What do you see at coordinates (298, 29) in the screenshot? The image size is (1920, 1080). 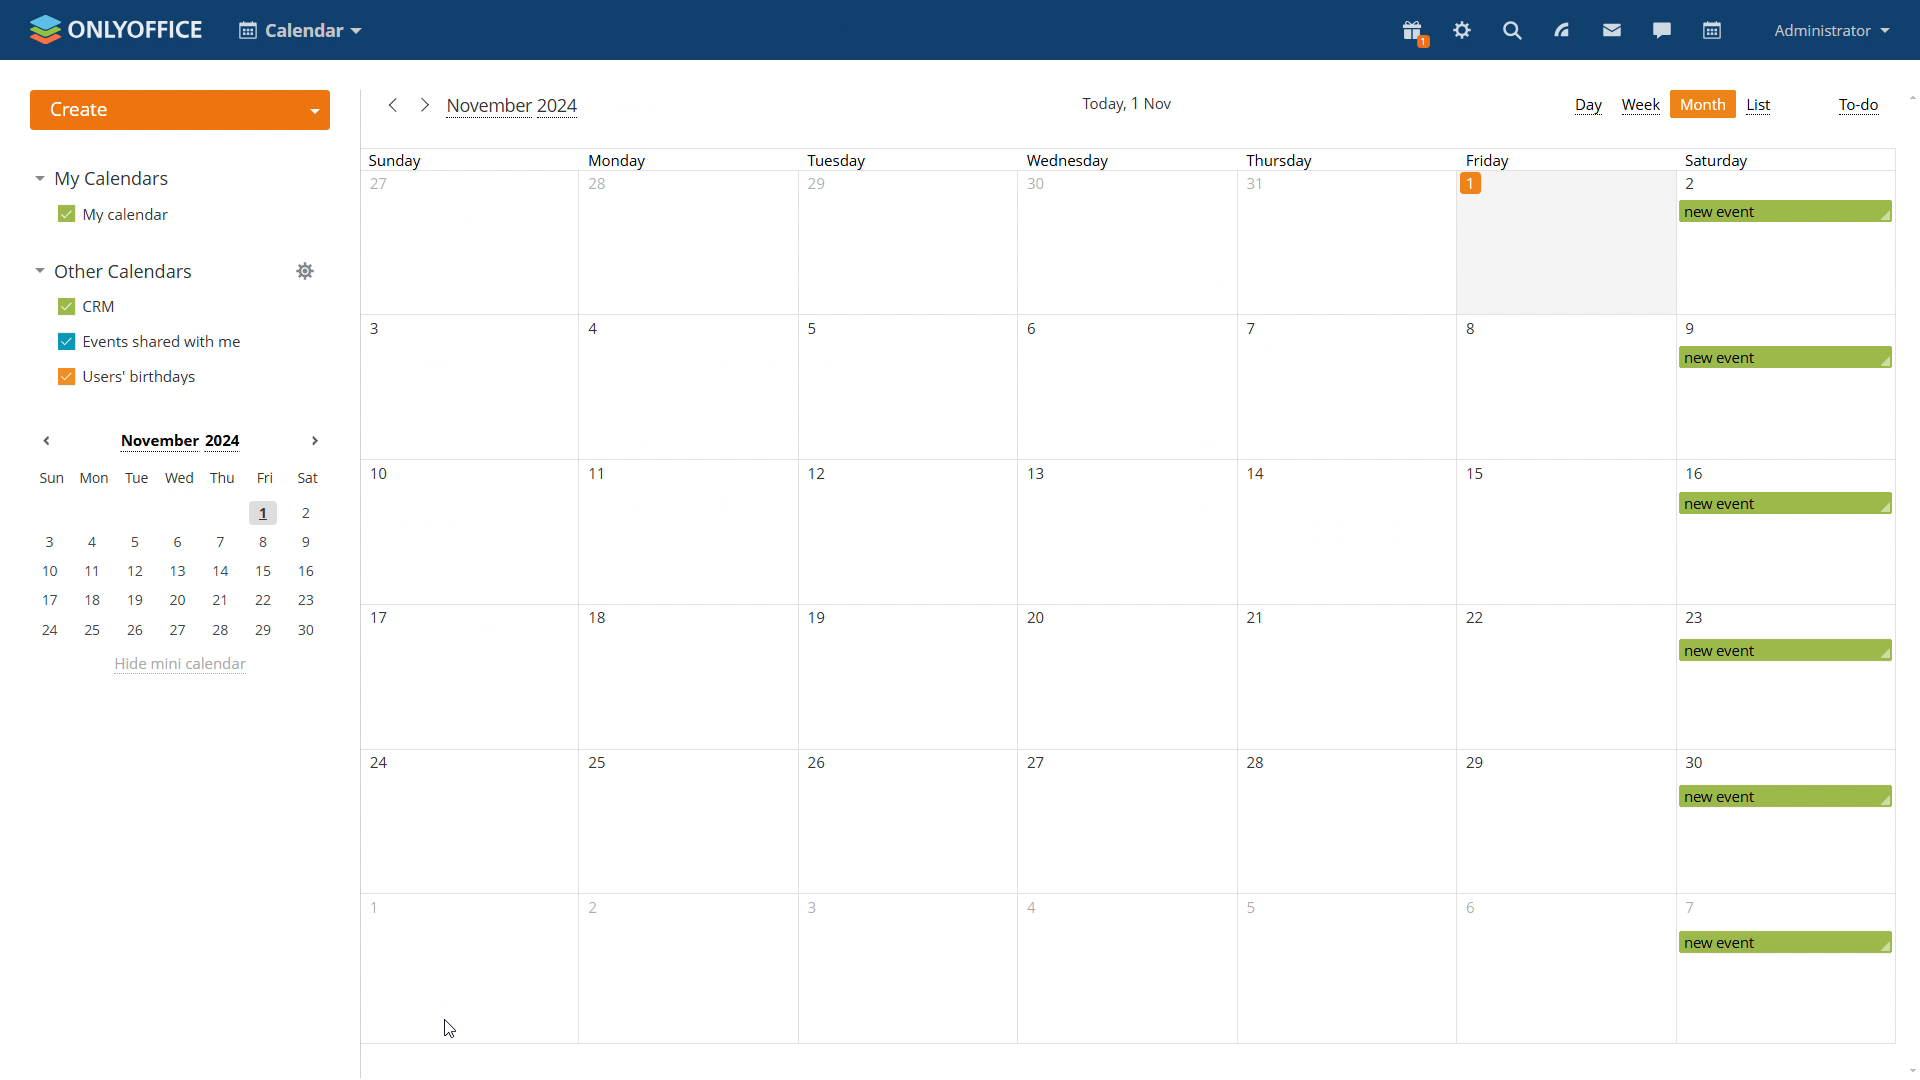 I see `select application` at bounding box center [298, 29].